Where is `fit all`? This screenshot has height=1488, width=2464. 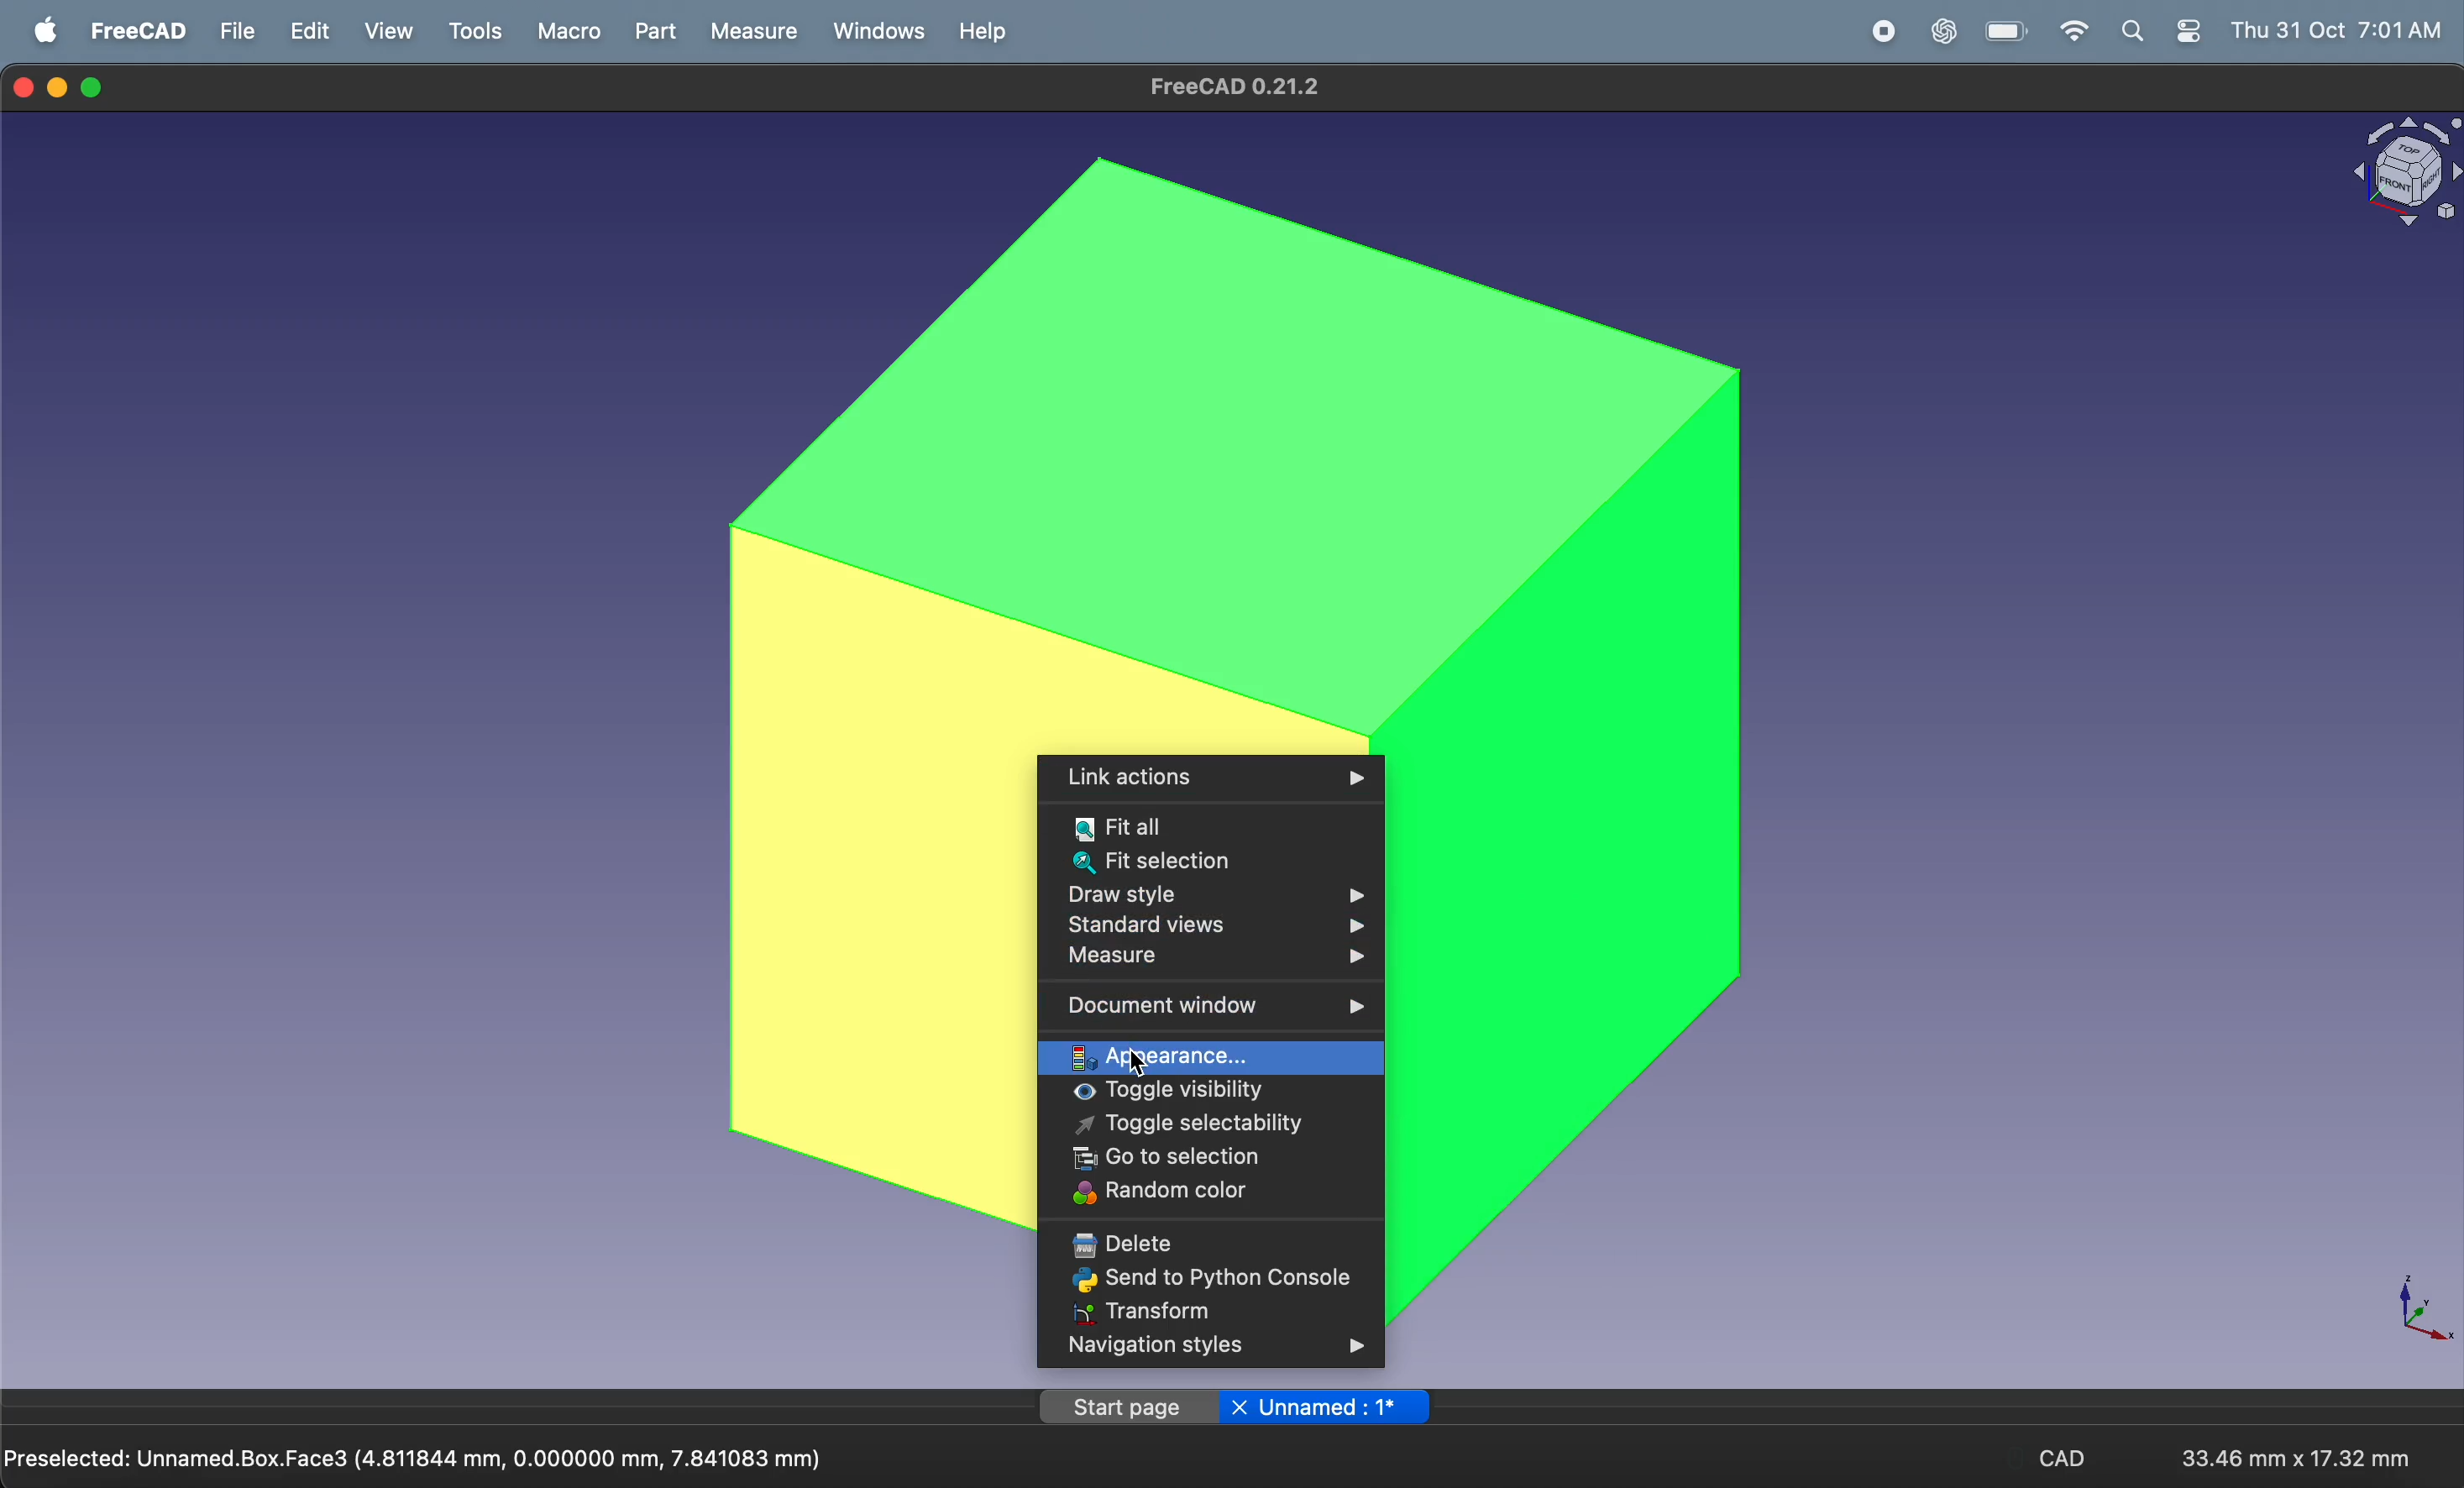 fit all is located at coordinates (1208, 825).